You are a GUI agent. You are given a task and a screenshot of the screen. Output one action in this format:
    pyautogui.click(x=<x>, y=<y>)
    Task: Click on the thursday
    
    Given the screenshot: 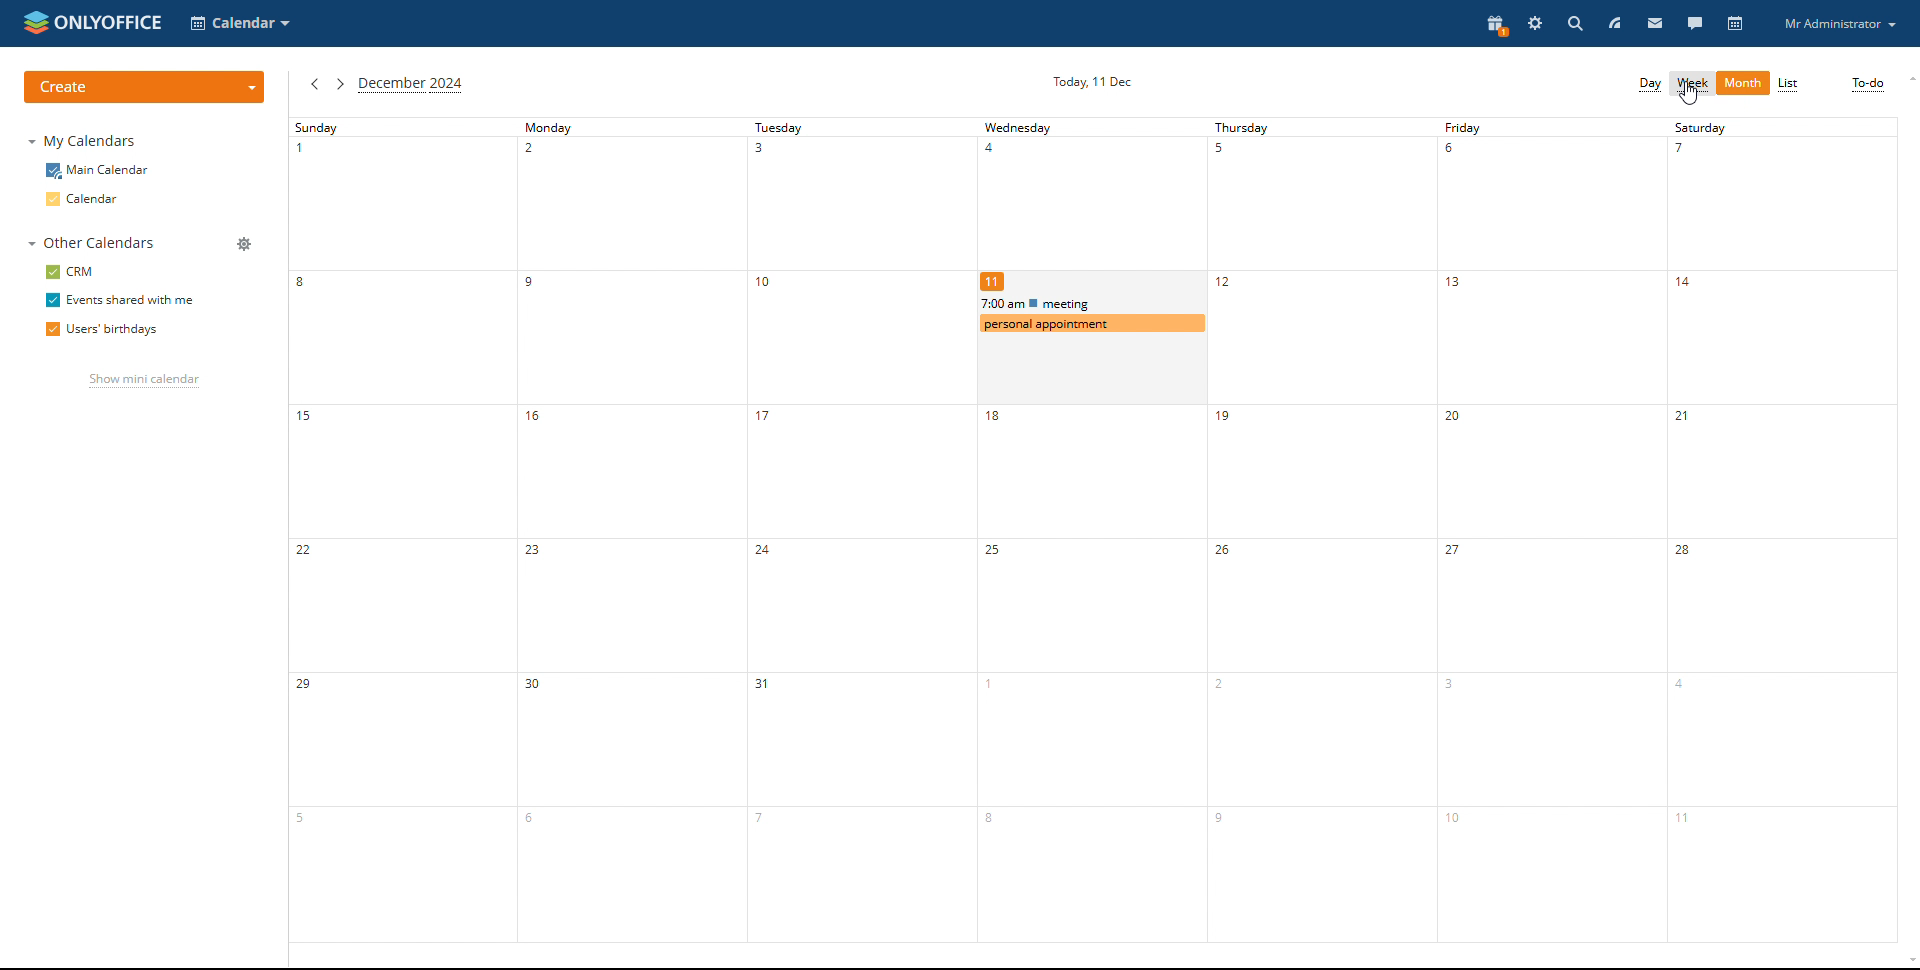 What is the action you would take?
    pyautogui.click(x=1321, y=529)
    